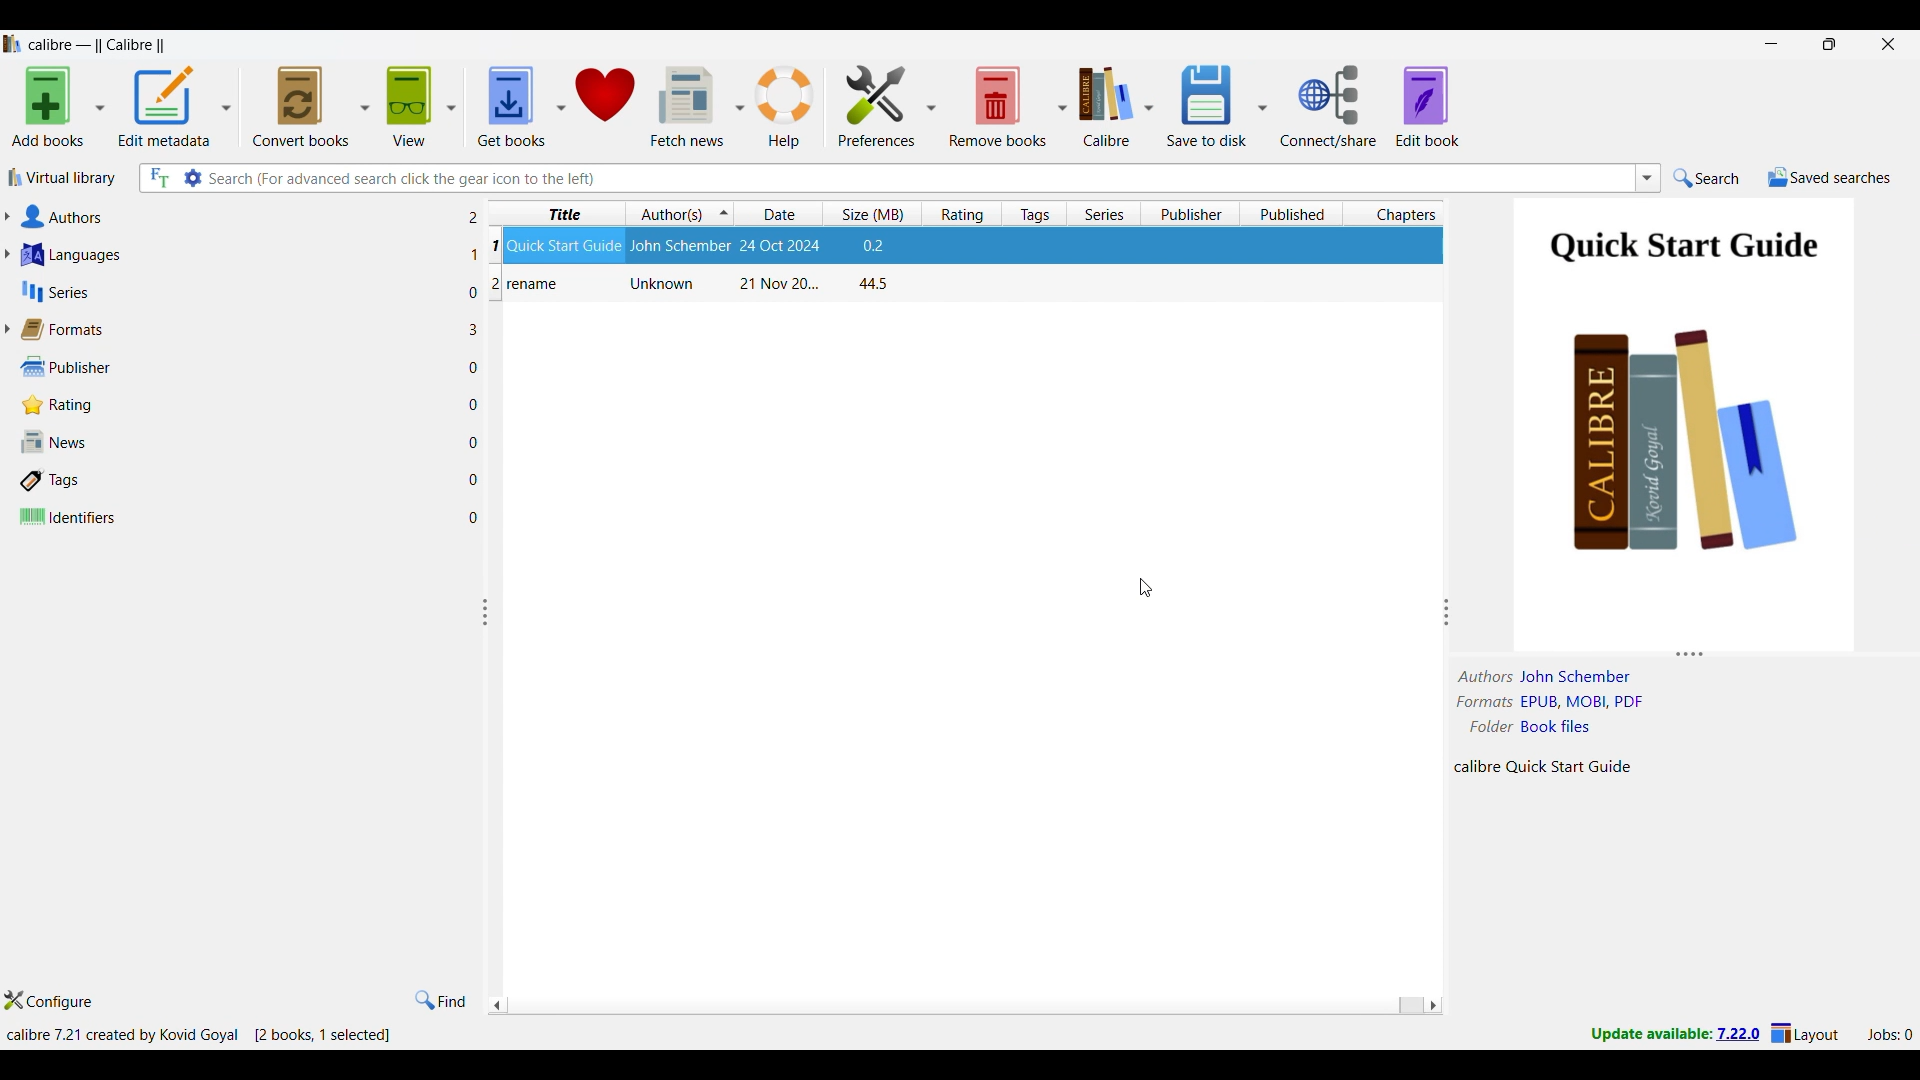 The height and width of the screenshot is (1080, 1920). What do you see at coordinates (776, 284) in the screenshot?
I see `Date` at bounding box center [776, 284].